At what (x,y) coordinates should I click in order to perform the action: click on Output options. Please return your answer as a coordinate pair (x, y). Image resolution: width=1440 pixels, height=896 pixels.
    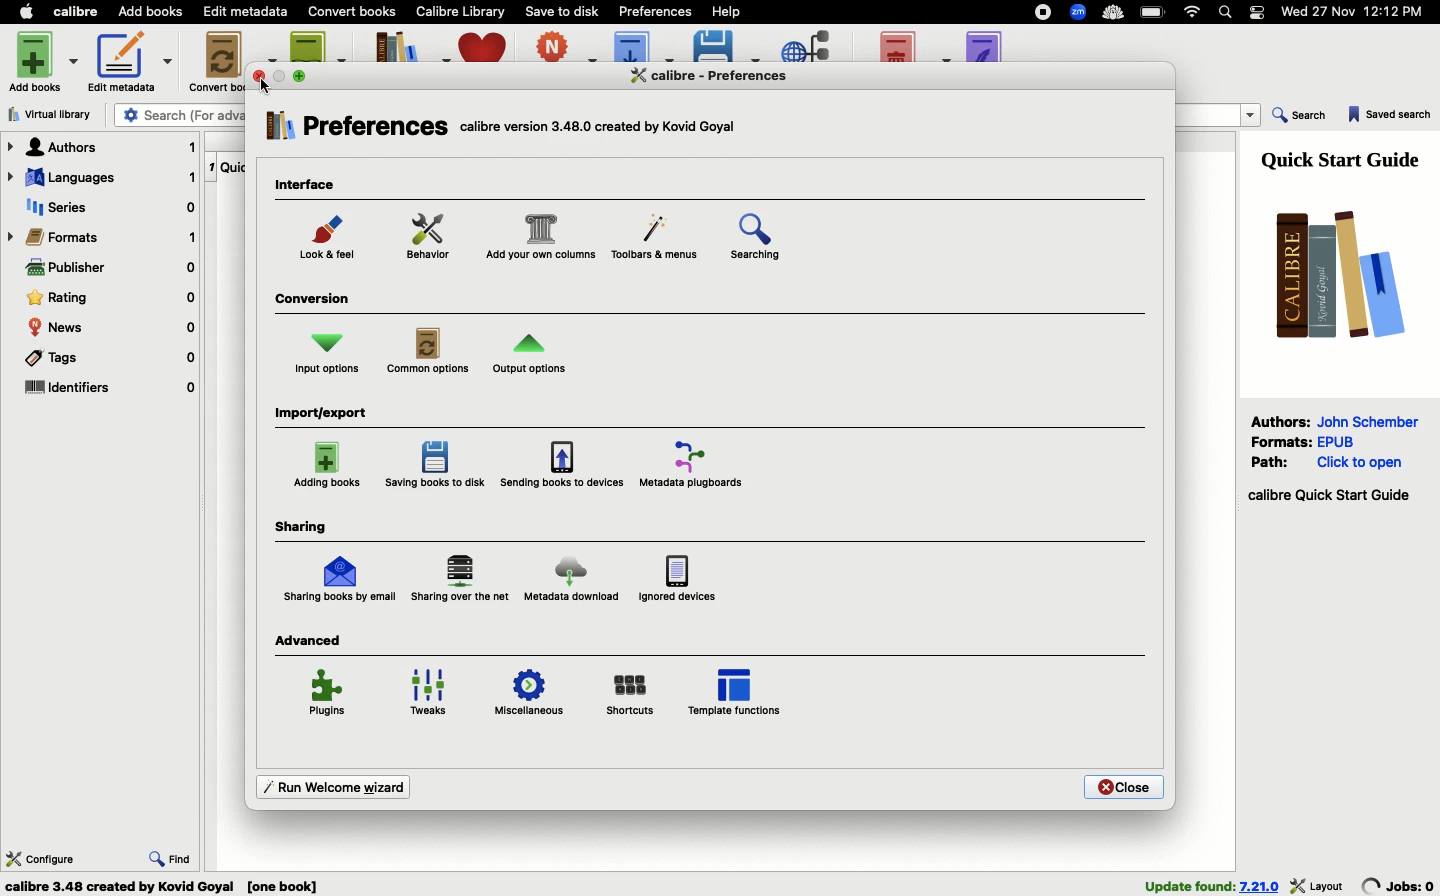
    Looking at the image, I should click on (530, 352).